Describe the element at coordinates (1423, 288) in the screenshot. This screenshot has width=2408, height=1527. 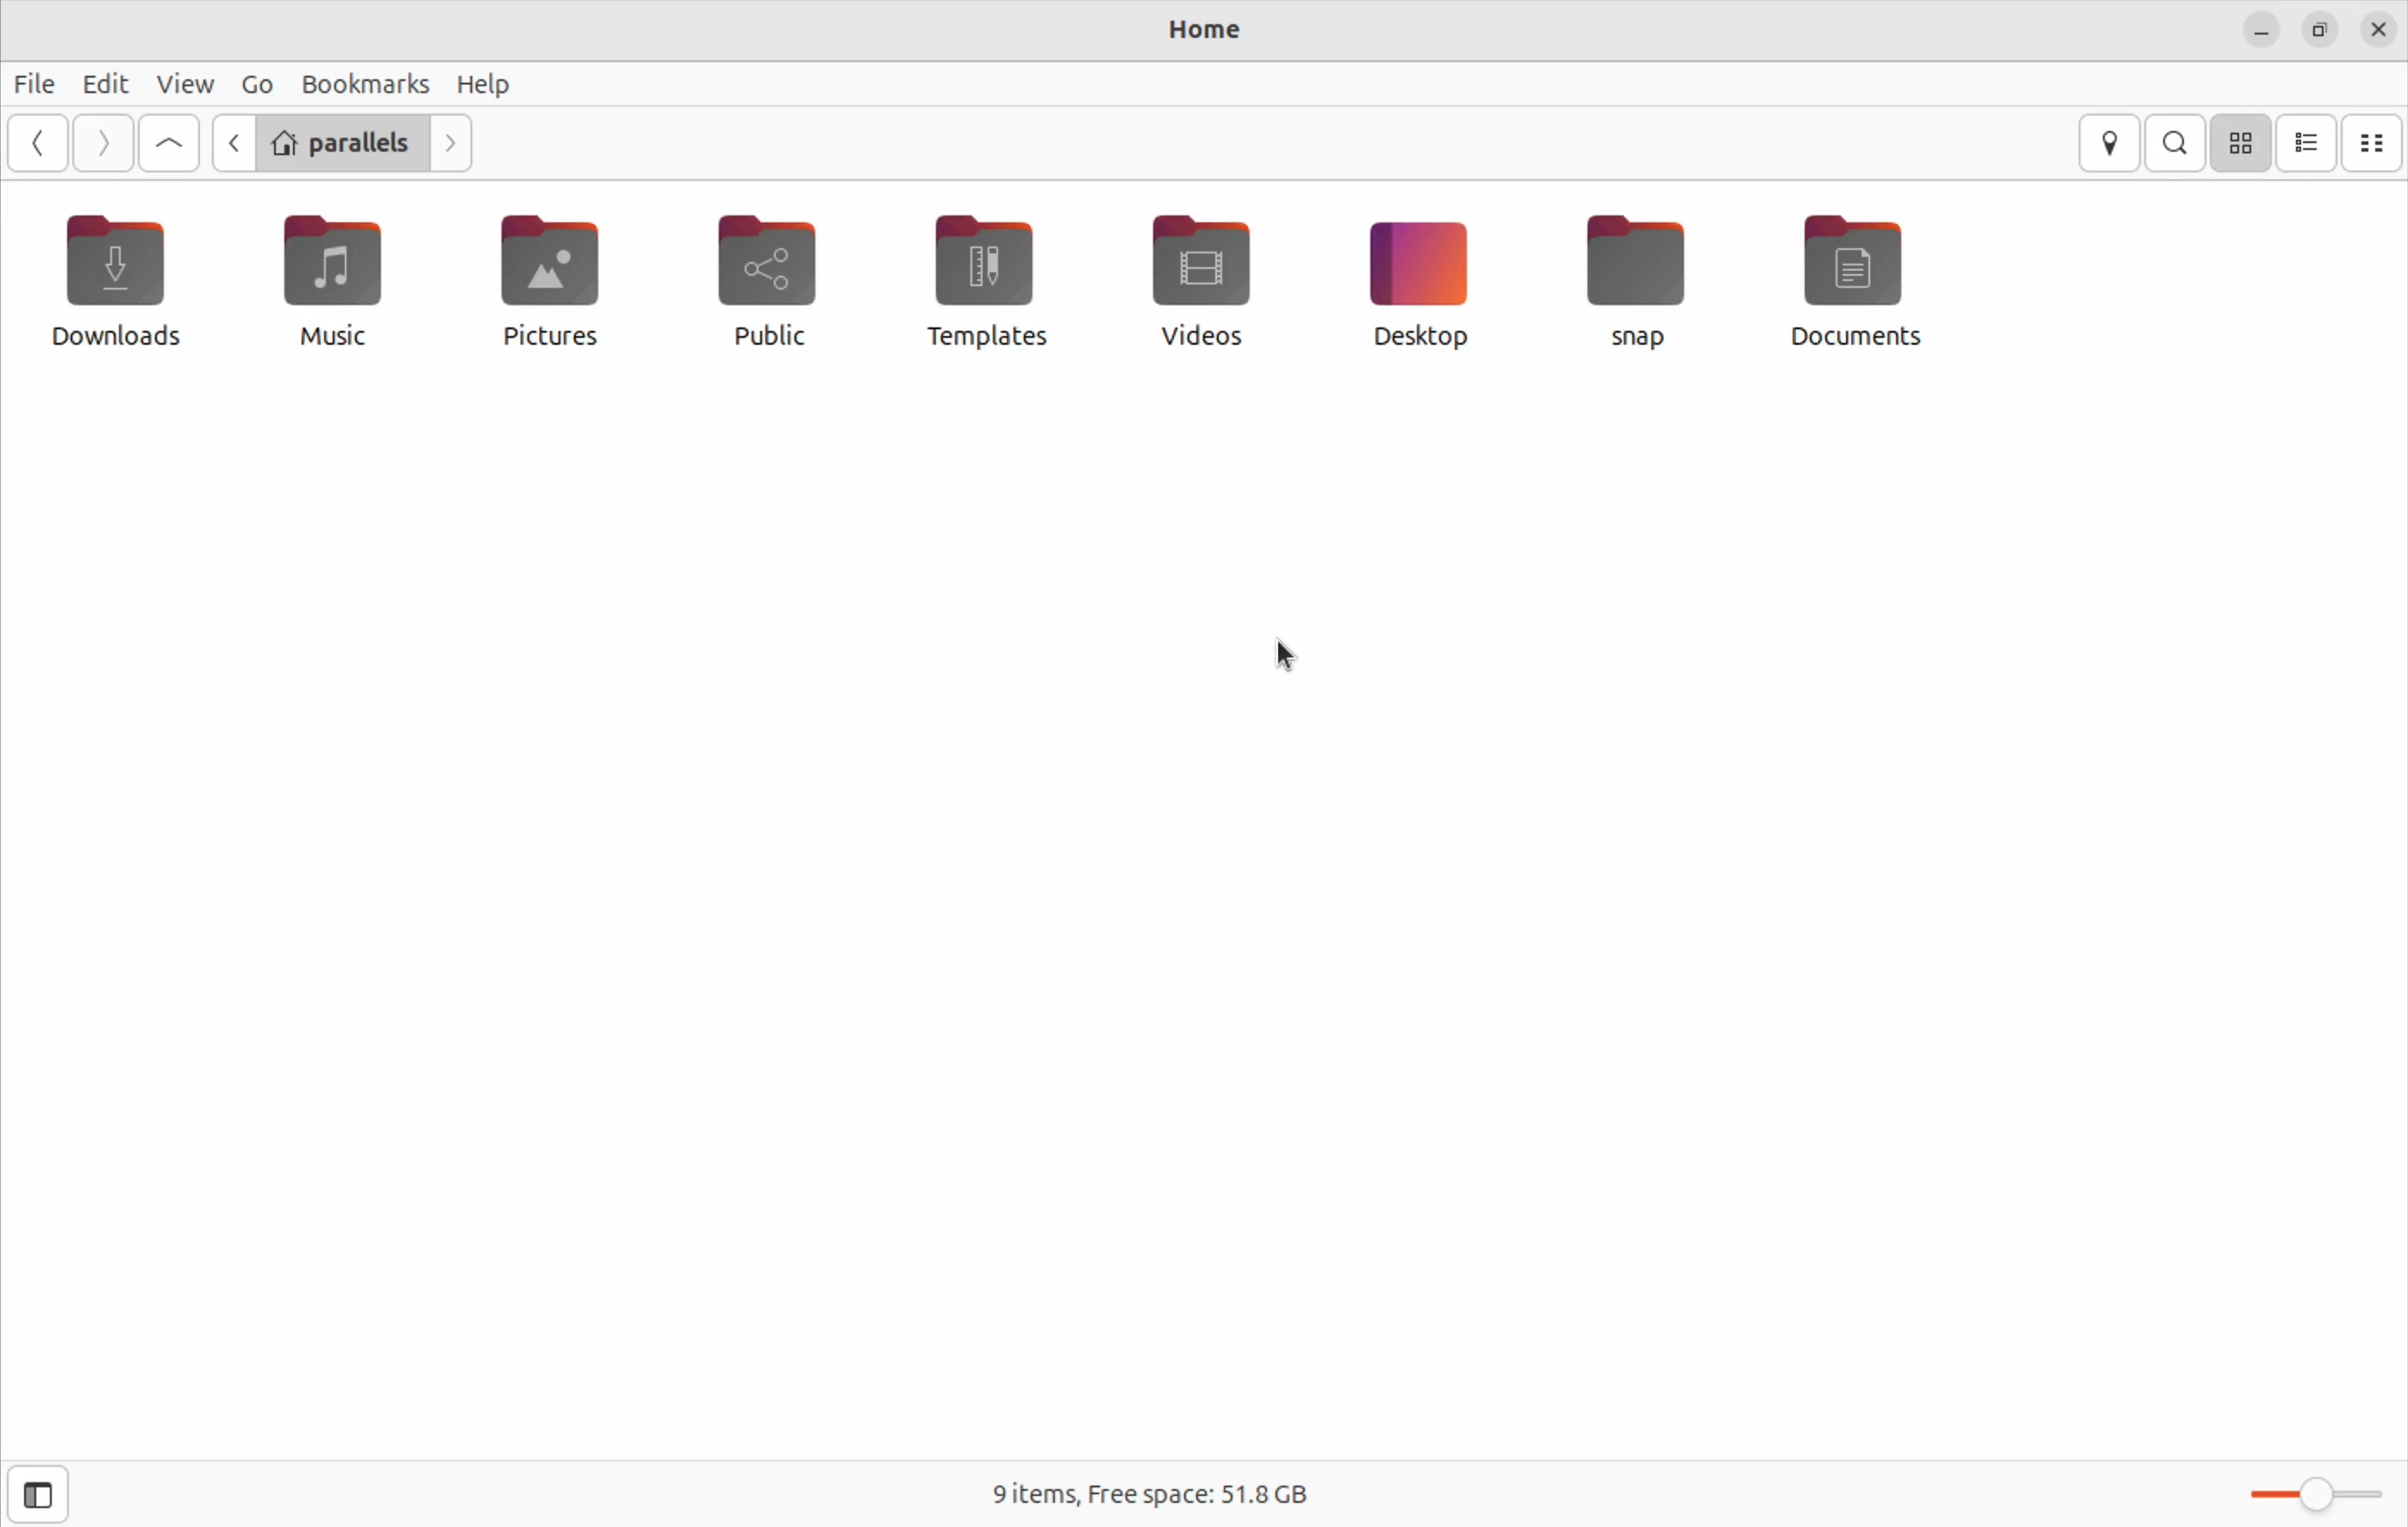
I see `Ddesktop` at that location.